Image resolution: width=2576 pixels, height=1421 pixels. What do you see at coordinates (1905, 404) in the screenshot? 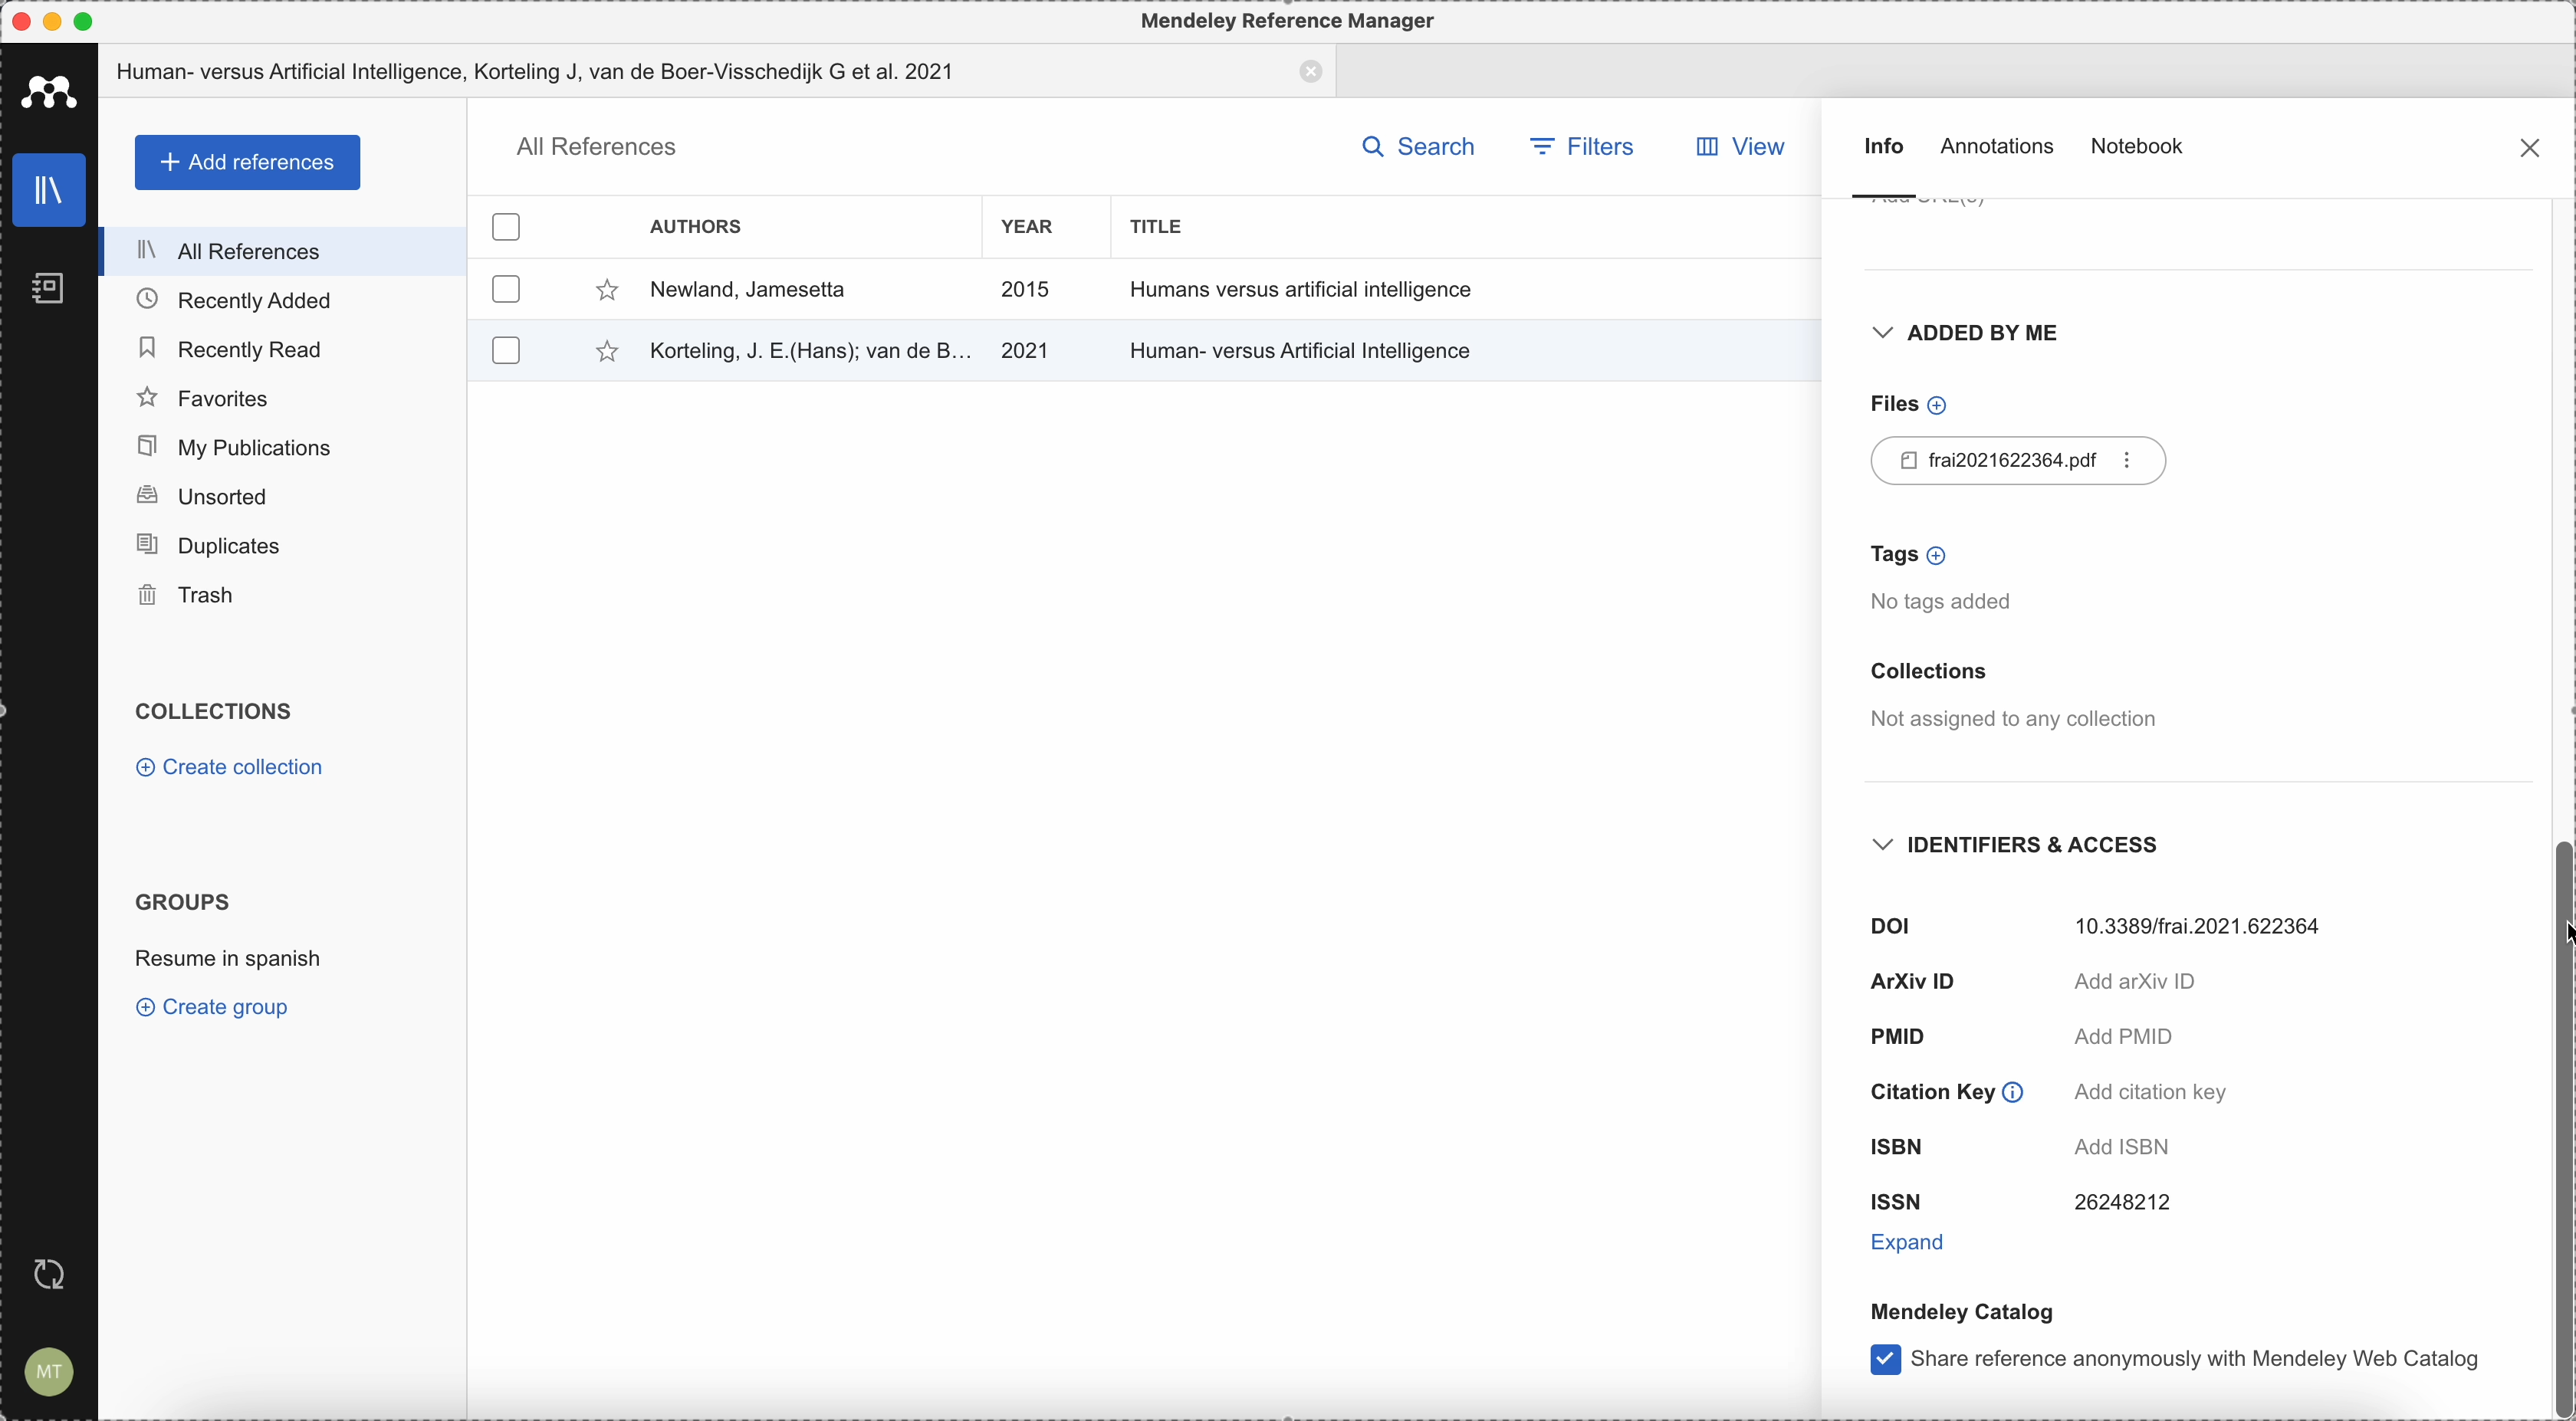
I see `files` at bounding box center [1905, 404].